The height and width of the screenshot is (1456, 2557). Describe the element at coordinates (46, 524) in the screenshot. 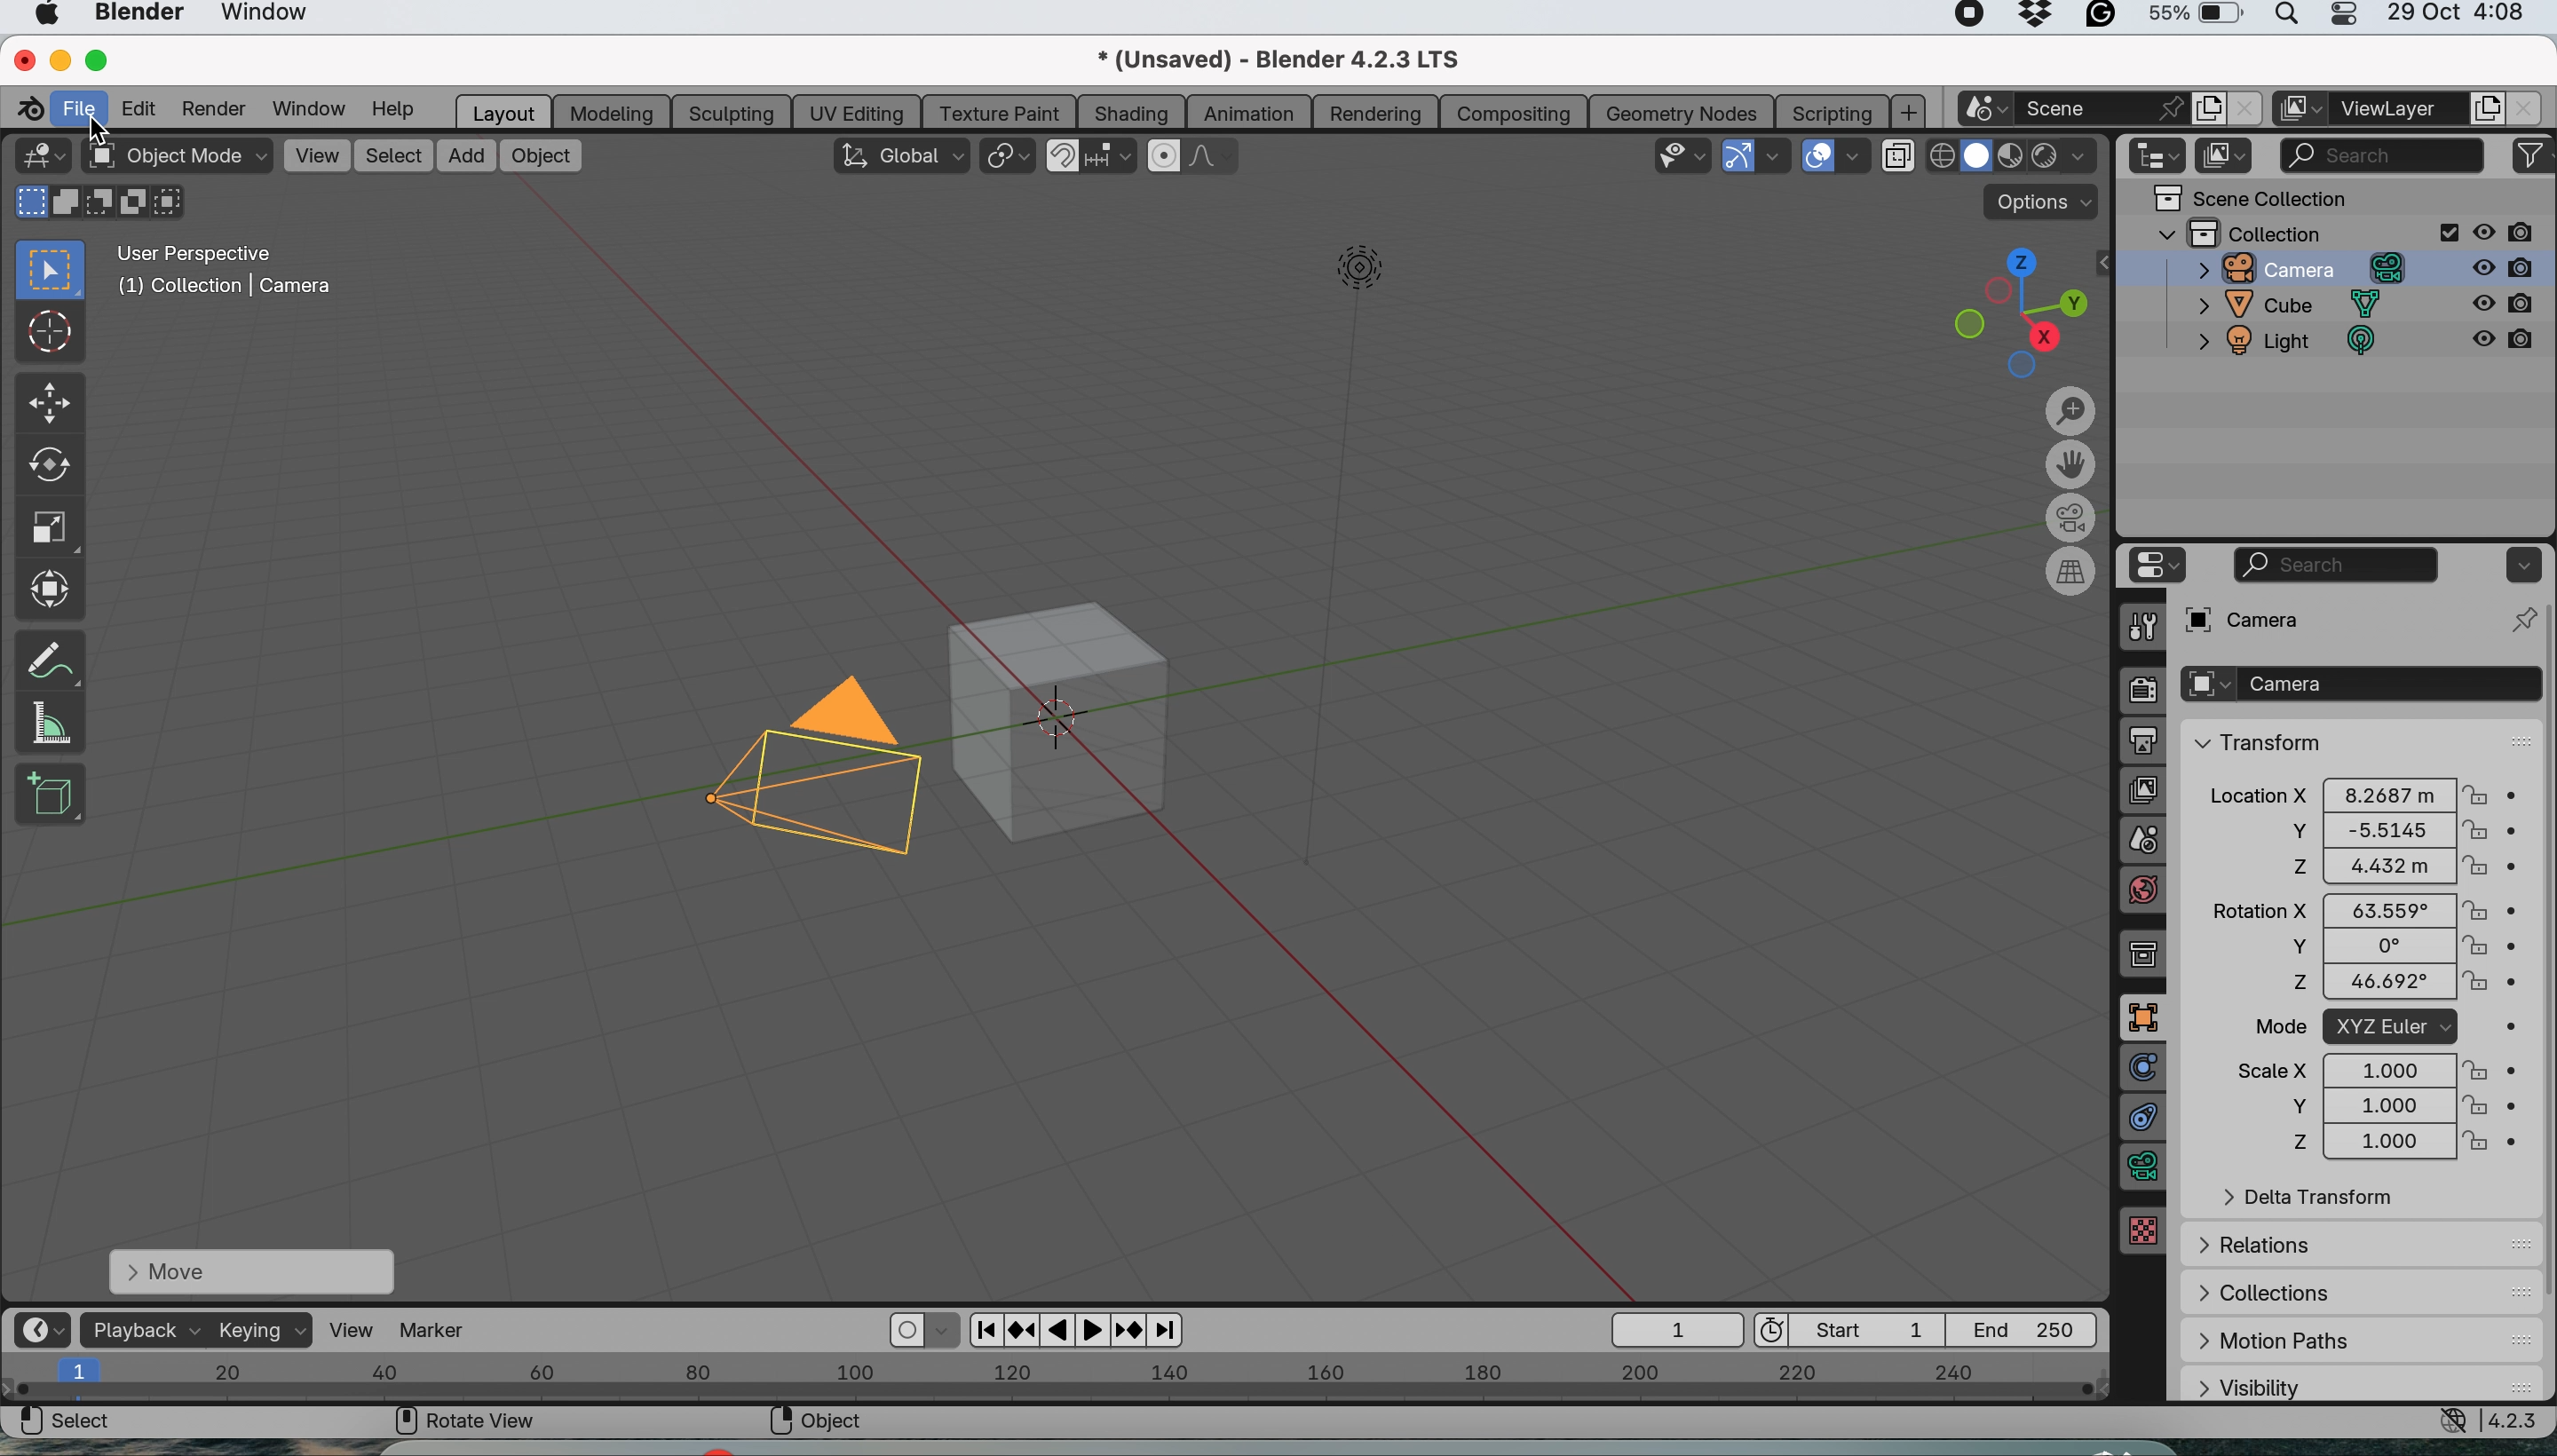

I see `scale` at that location.